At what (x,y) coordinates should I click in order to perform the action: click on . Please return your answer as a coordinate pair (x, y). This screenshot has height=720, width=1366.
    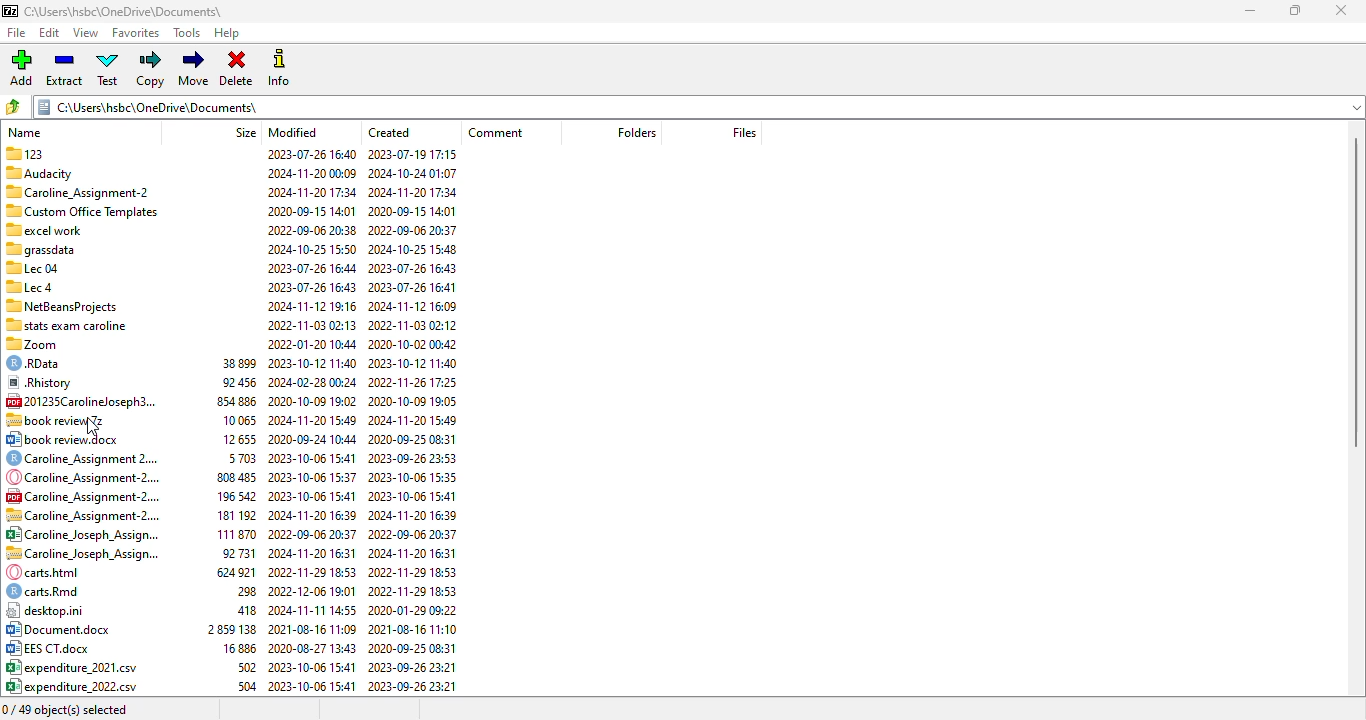
    Looking at the image, I should click on (1341, 11).